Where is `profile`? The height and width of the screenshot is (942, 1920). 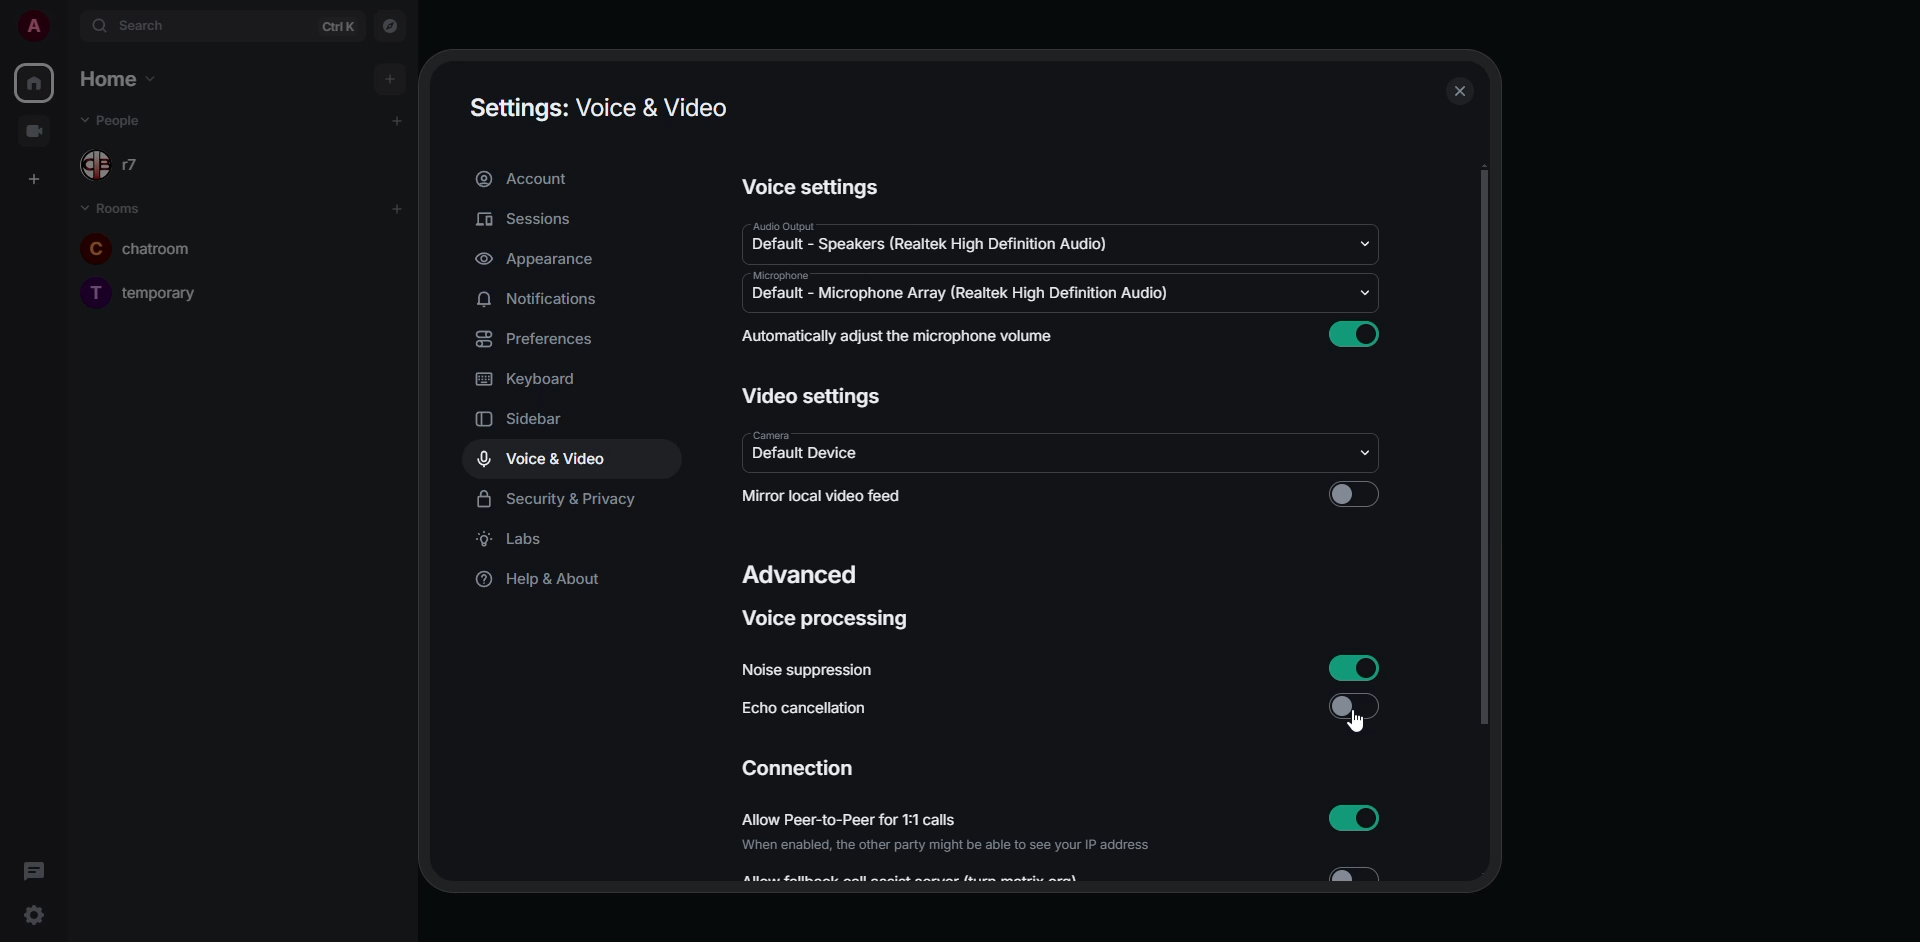 profile is located at coordinates (32, 29).